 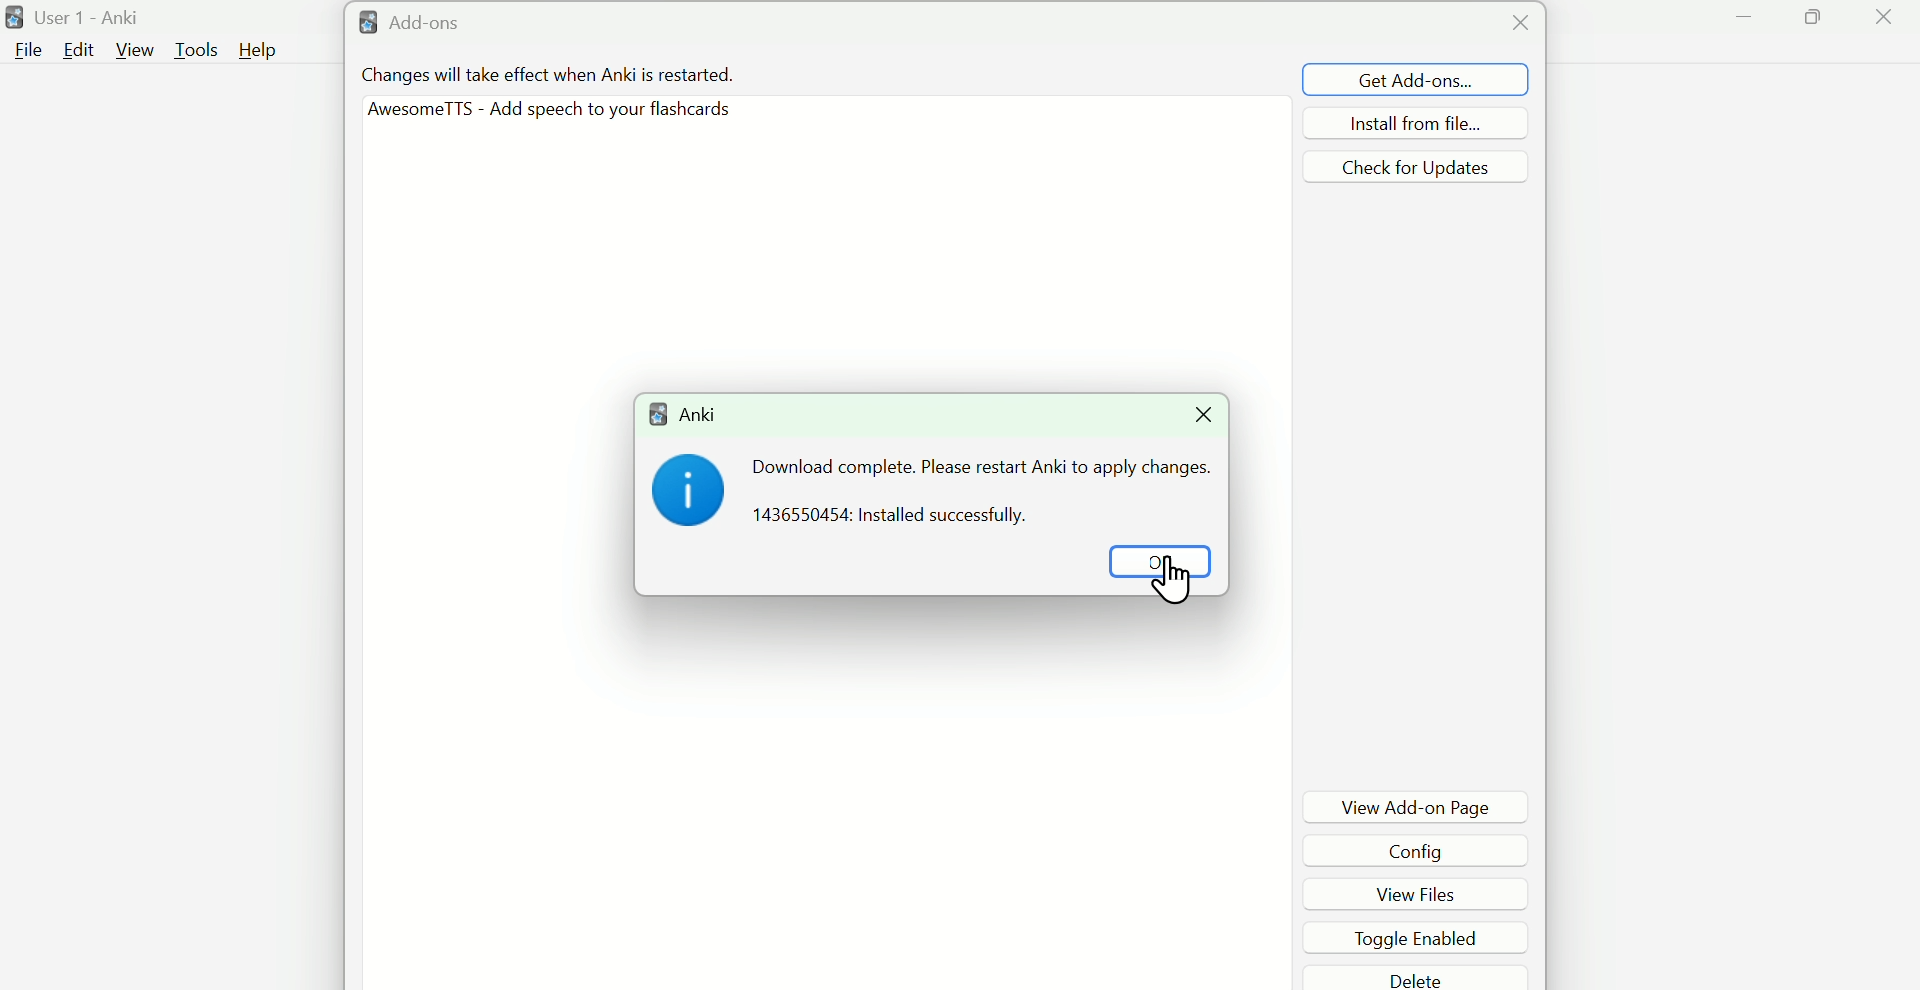 What do you see at coordinates (985, 465) in the screenshot?
I see `Download complete please restart ANKI to apply changes` at bounding box center [985, 465].